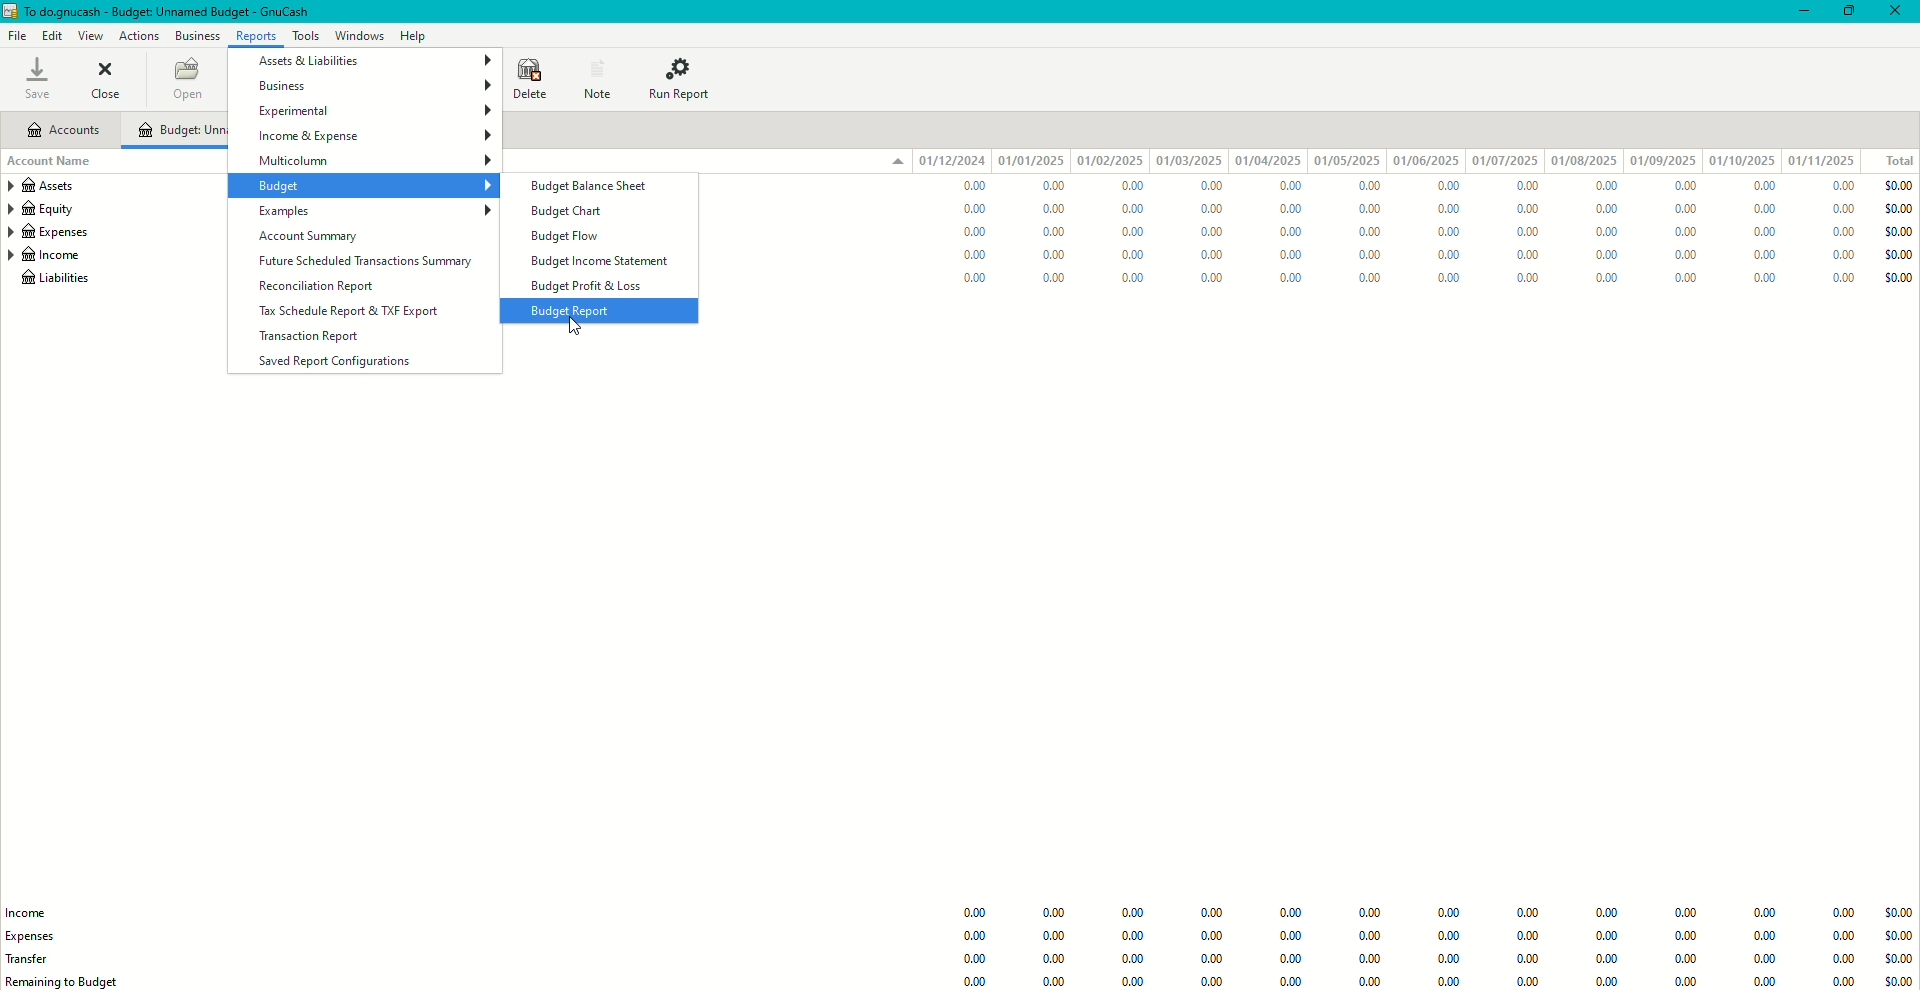 The image size is (1920, 990). Describe the element at coordinates (370, 60) in the screenshot. I see `Assets and Liabilities` at that location.